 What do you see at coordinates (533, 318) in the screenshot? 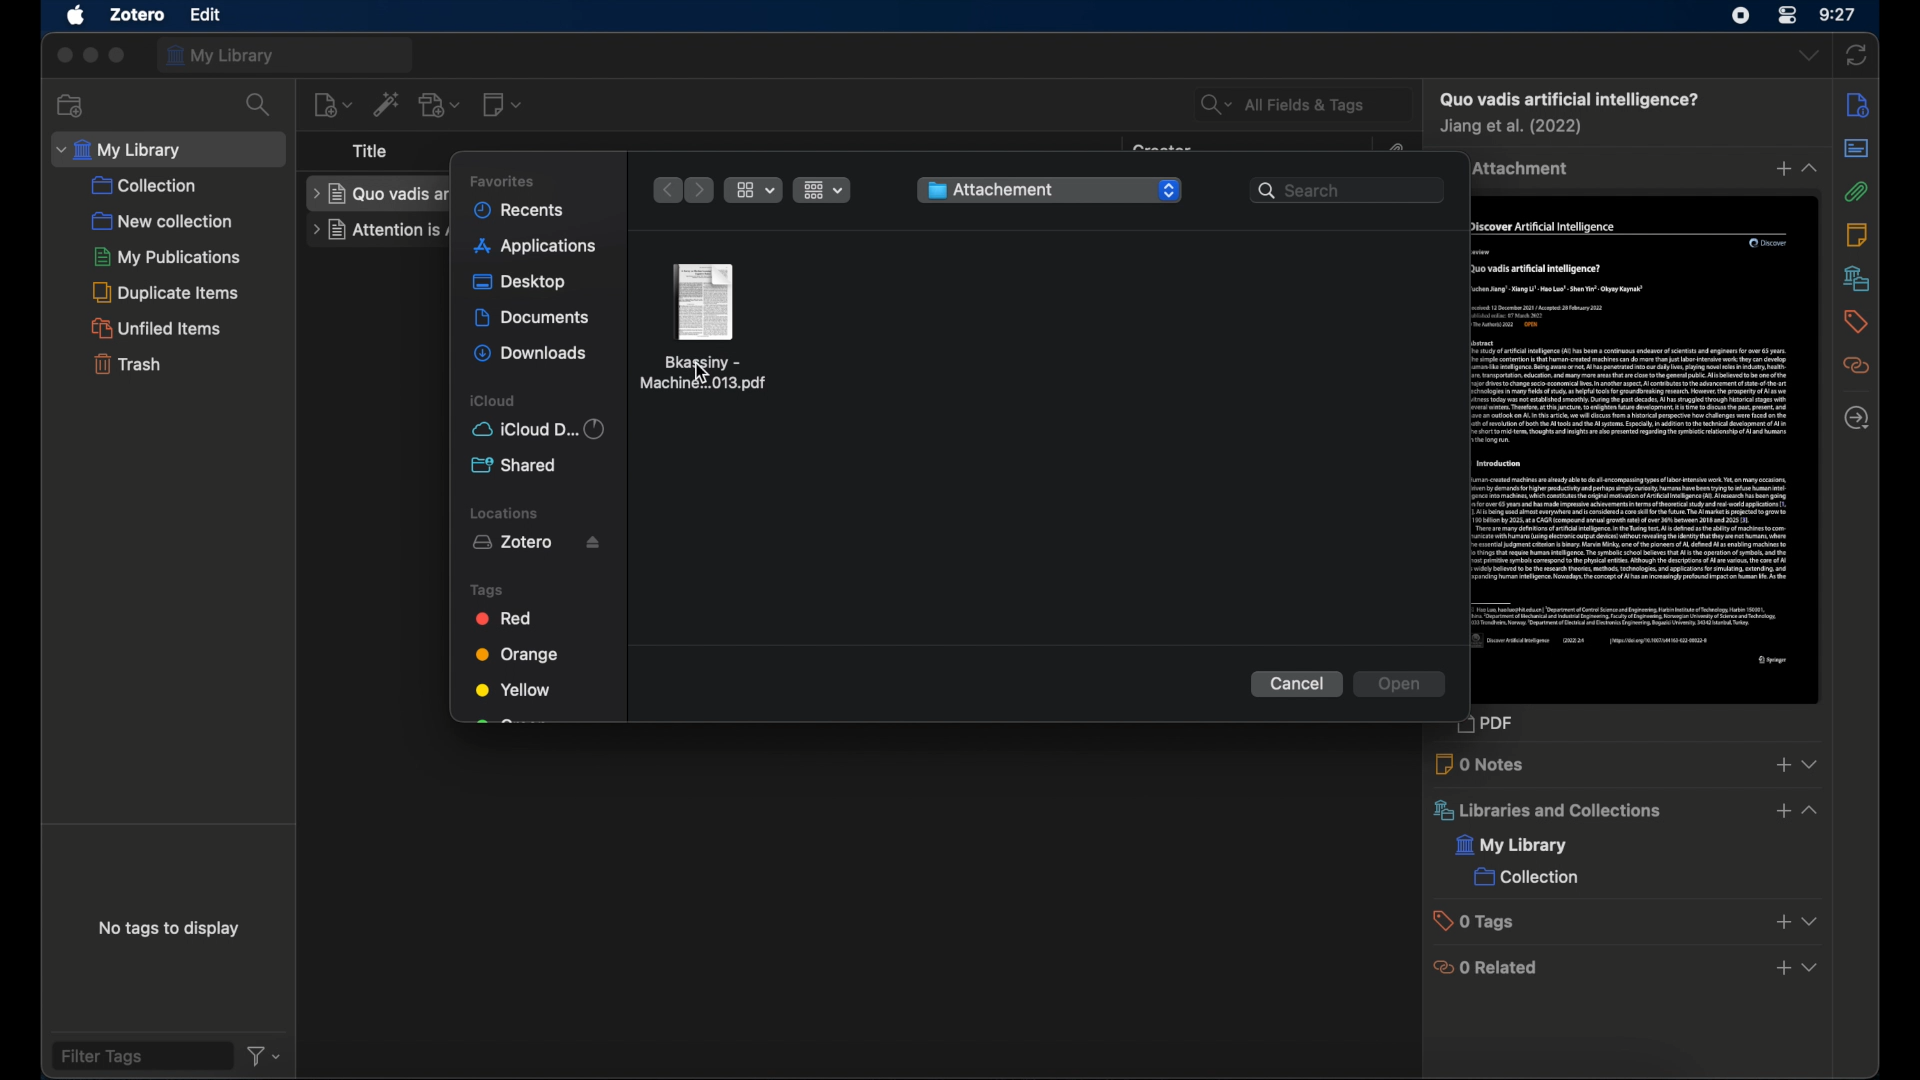
I see `documents` at bounding box center [533, 318].